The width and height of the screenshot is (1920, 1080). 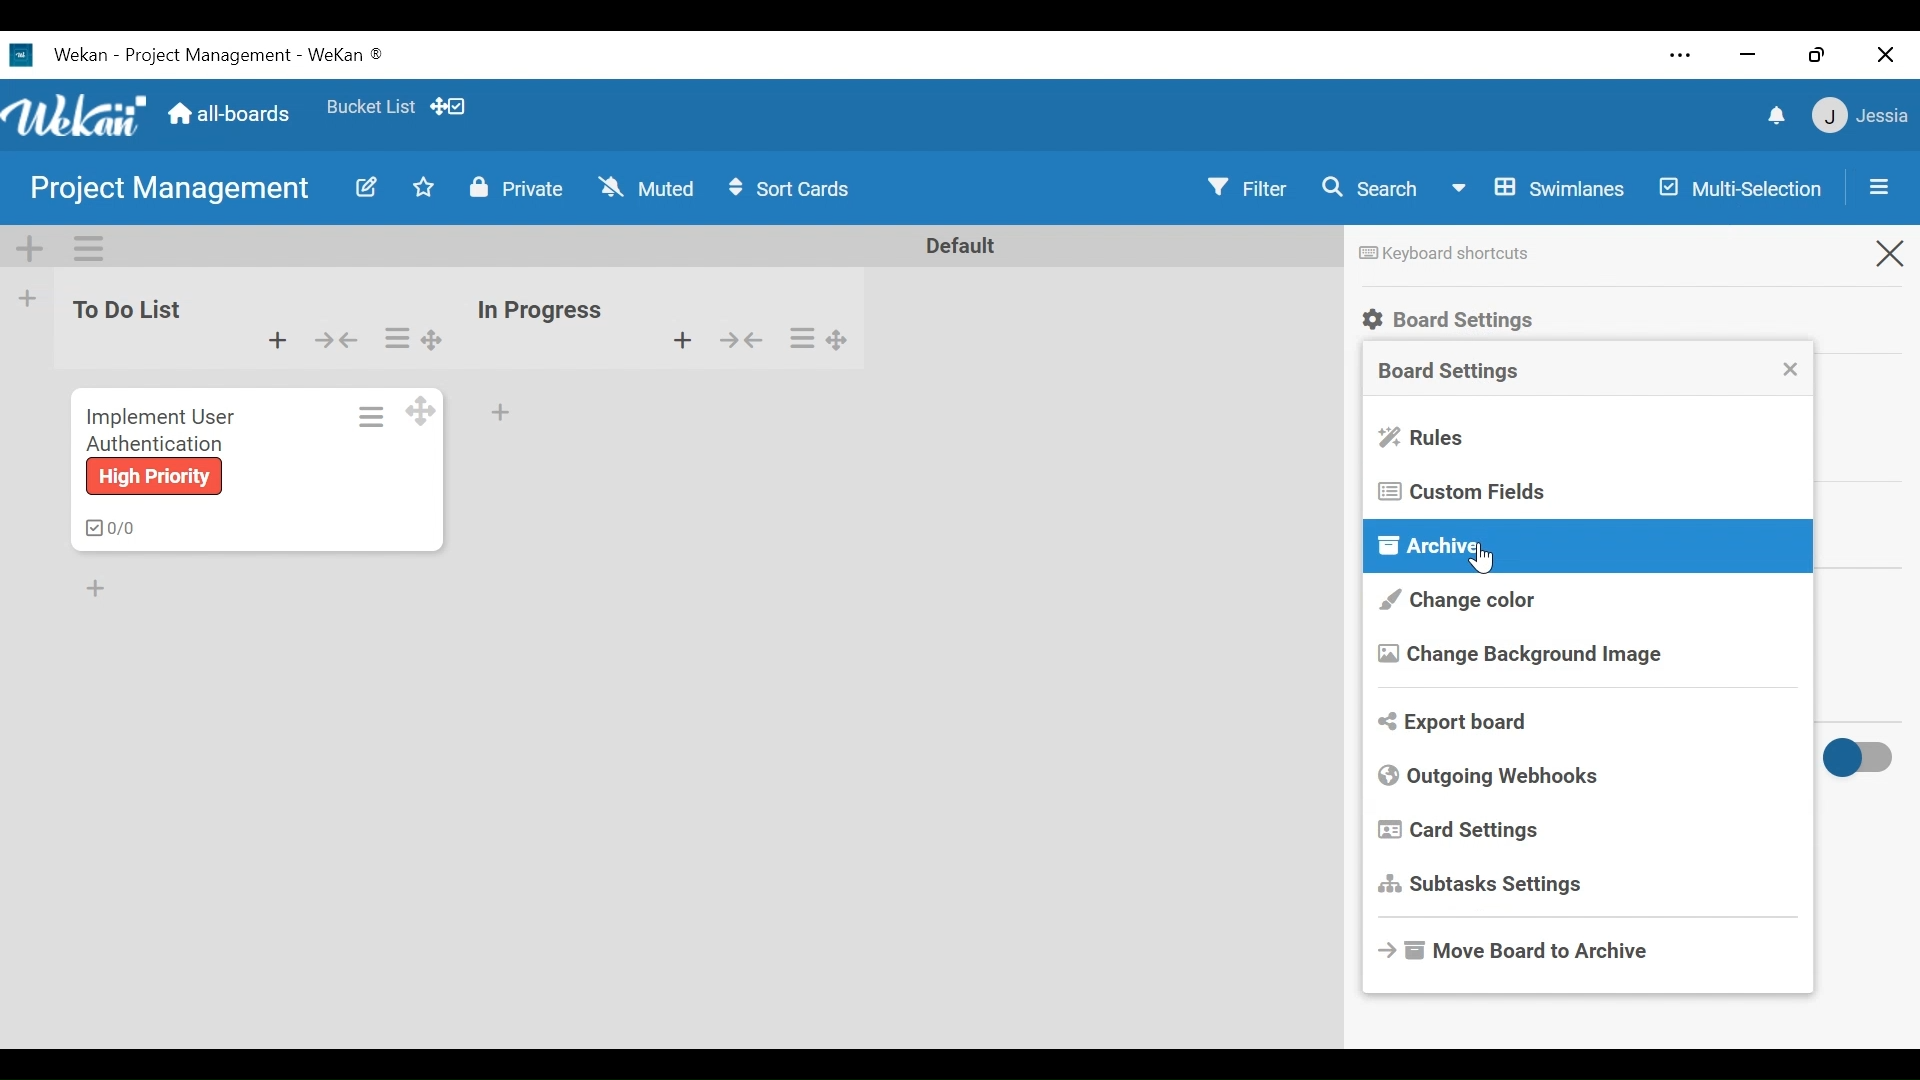 What do you see at coordinates (363, 189) in the screenshot?
I see `Edit` at bounding box center [363, 189].